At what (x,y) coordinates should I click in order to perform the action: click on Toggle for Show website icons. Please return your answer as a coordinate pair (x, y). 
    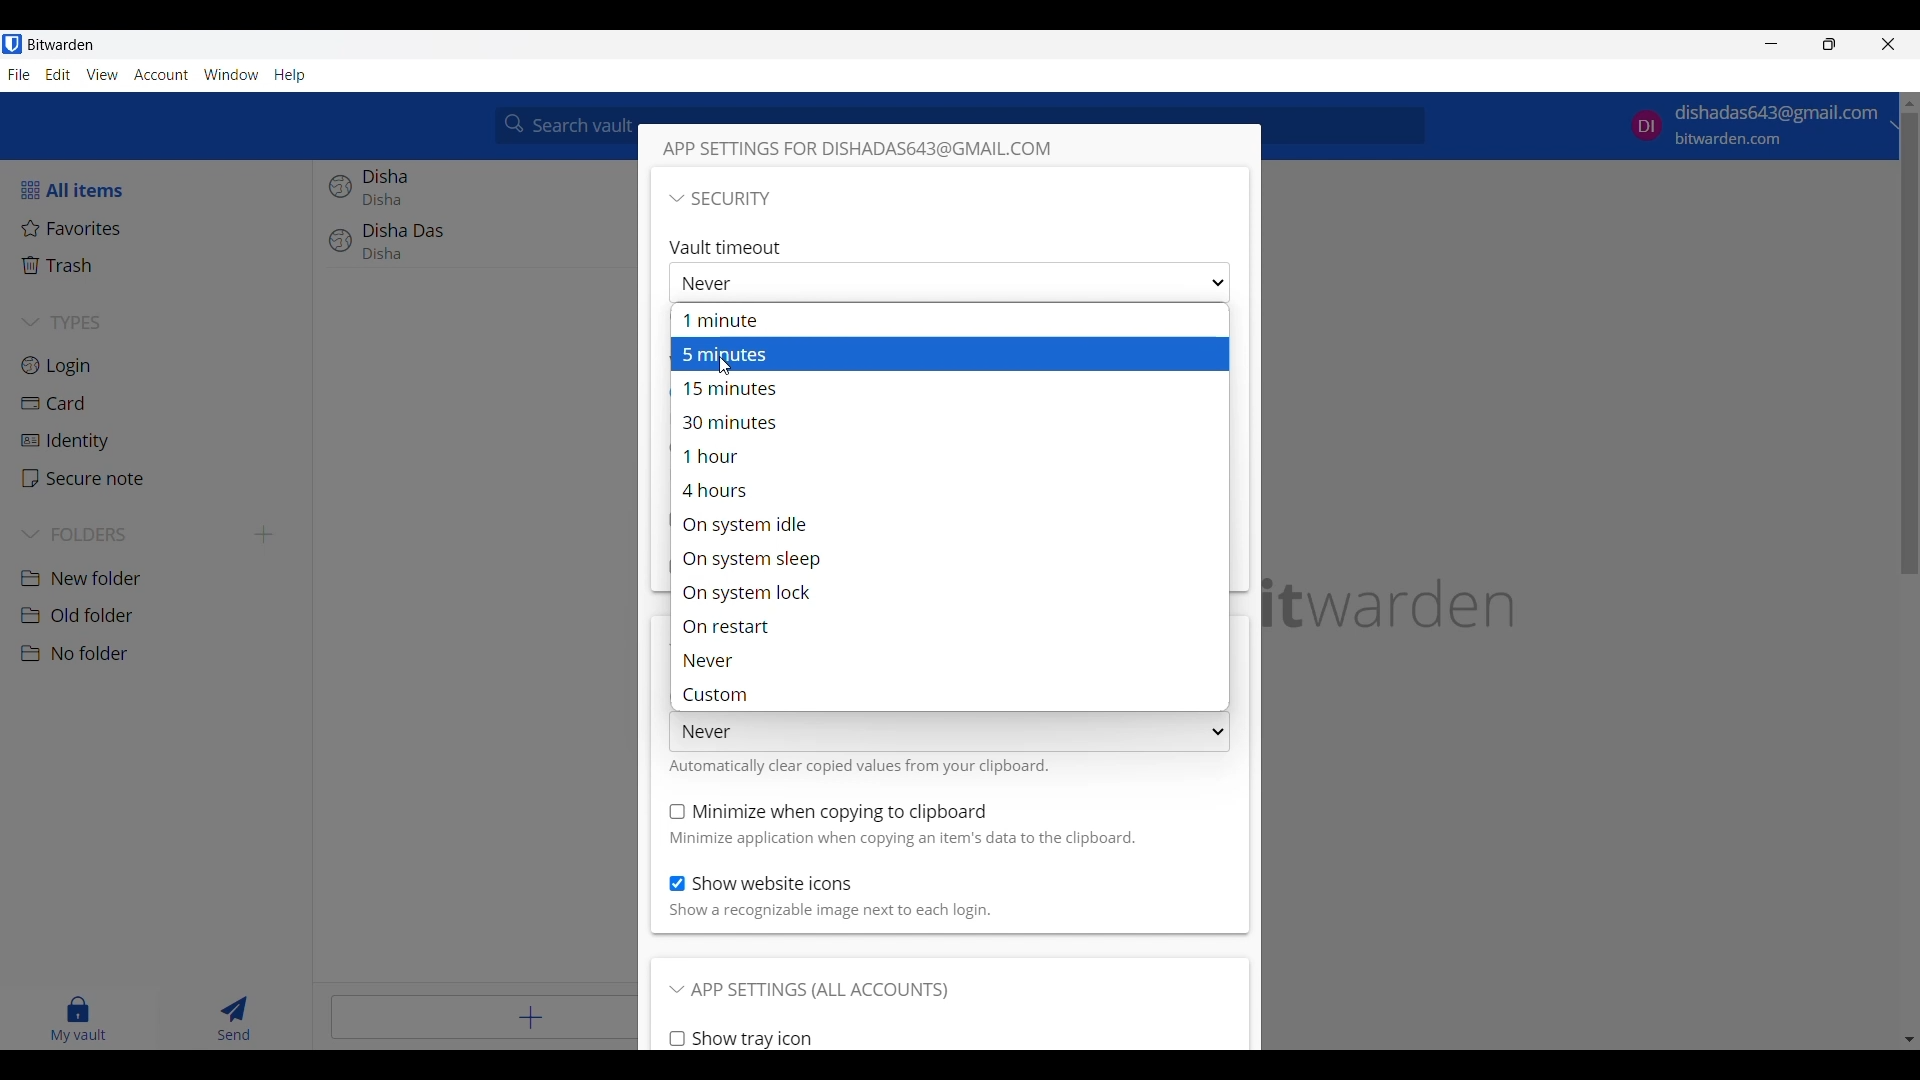
    Looking at the image, I should click on (762, 884).